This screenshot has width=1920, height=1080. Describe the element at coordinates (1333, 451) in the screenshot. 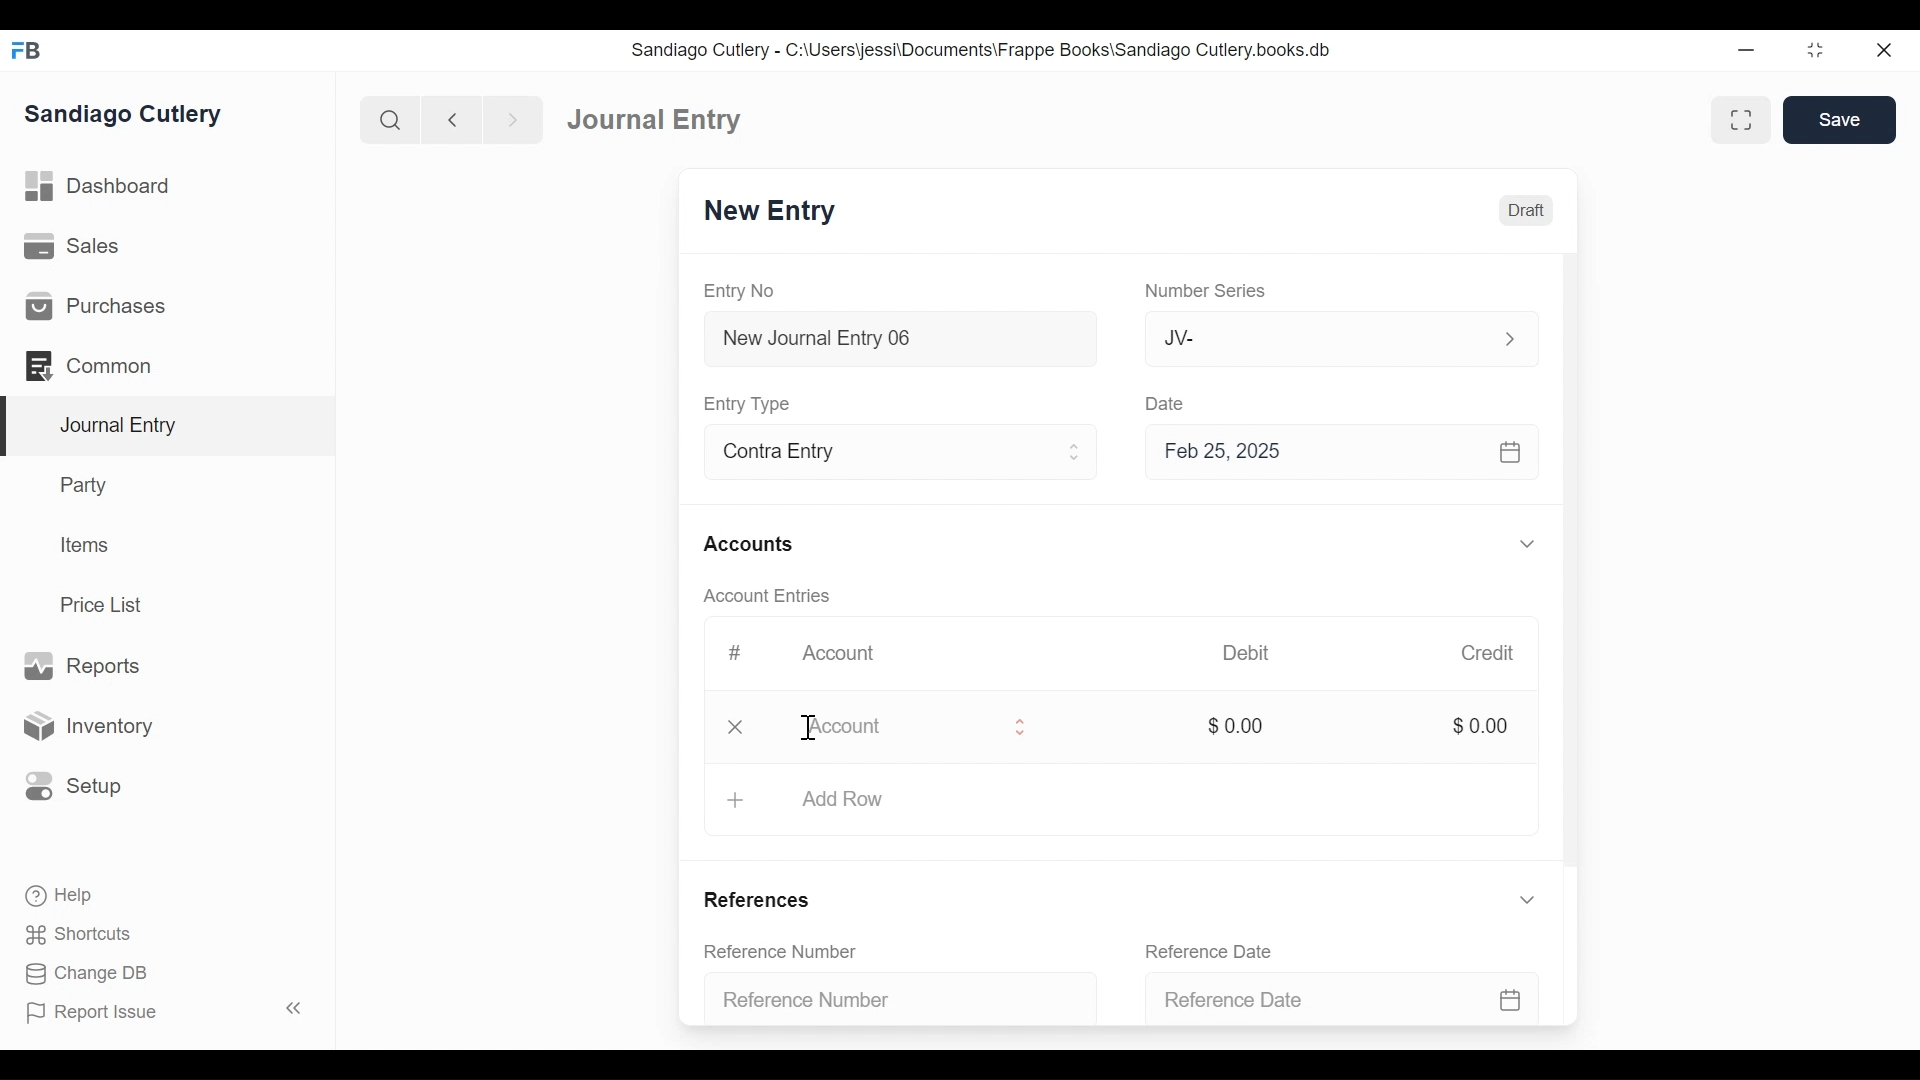

I see `Feb 25, 2025` at that location.